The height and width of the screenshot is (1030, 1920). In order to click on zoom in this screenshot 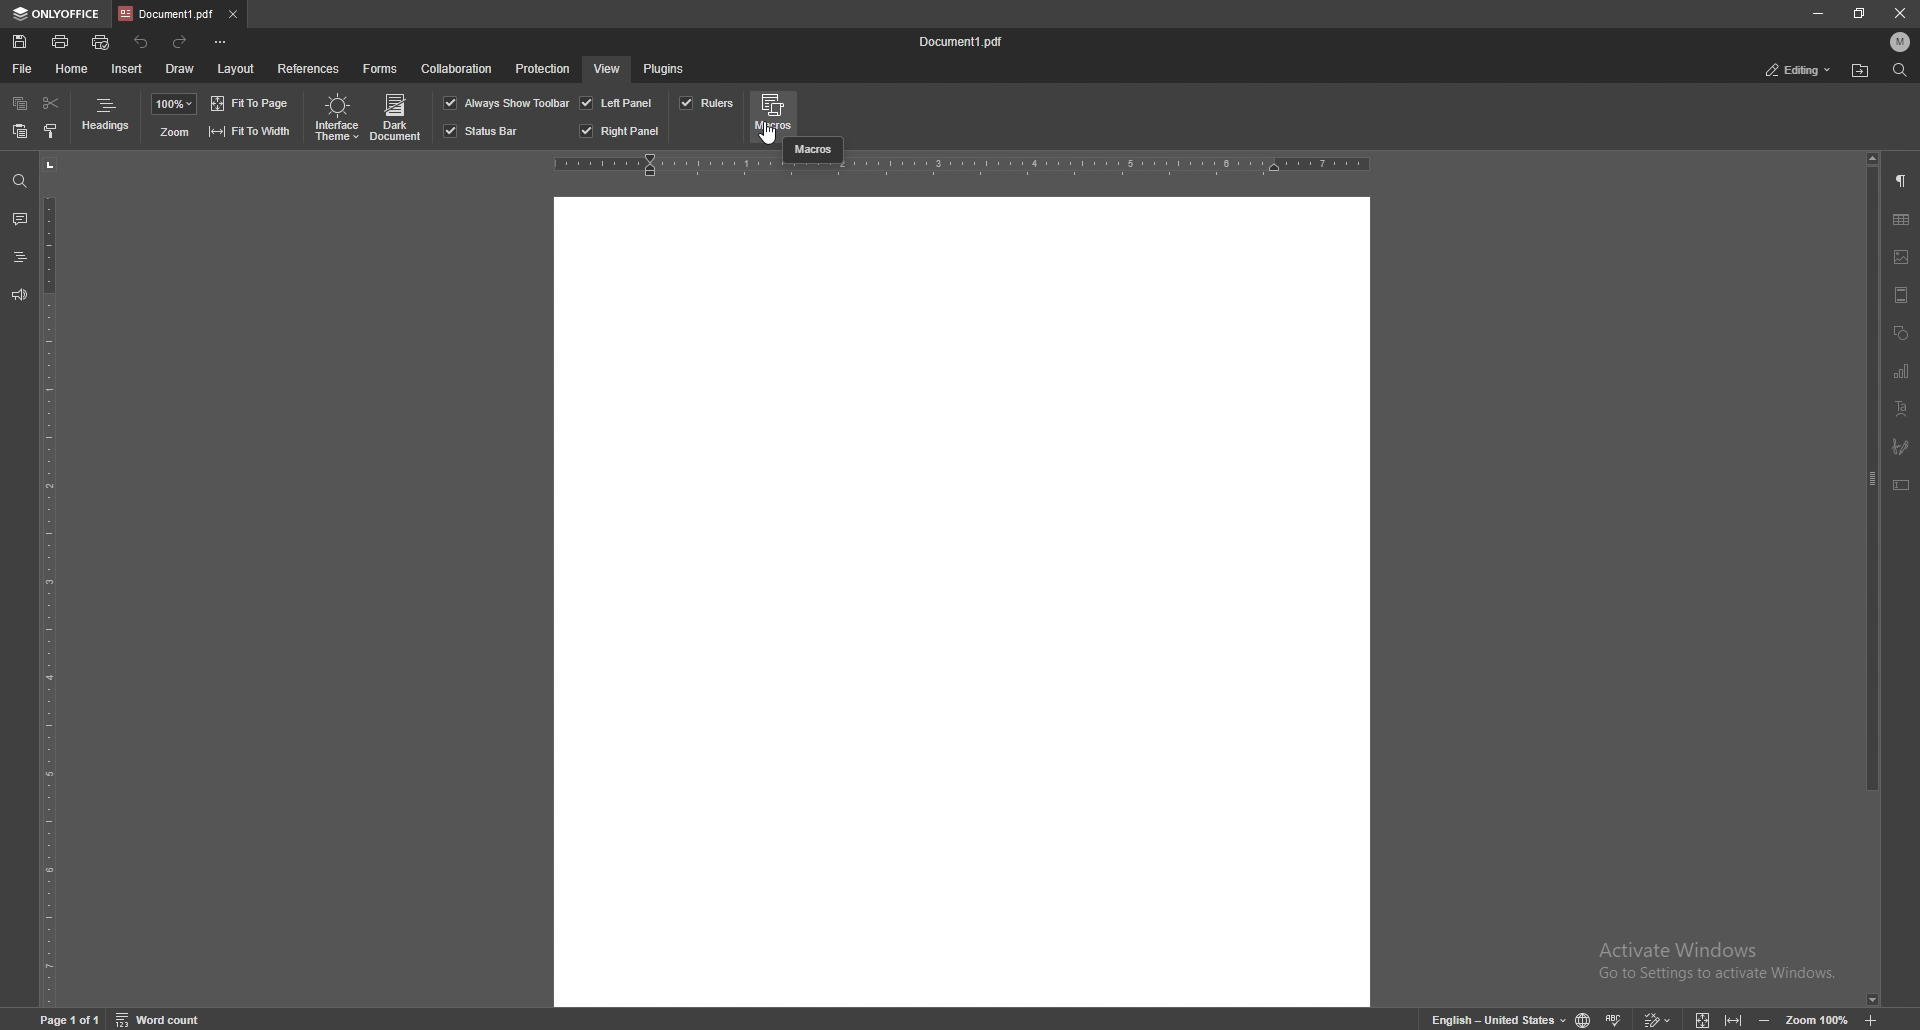, I will do `click(174, 104)`.